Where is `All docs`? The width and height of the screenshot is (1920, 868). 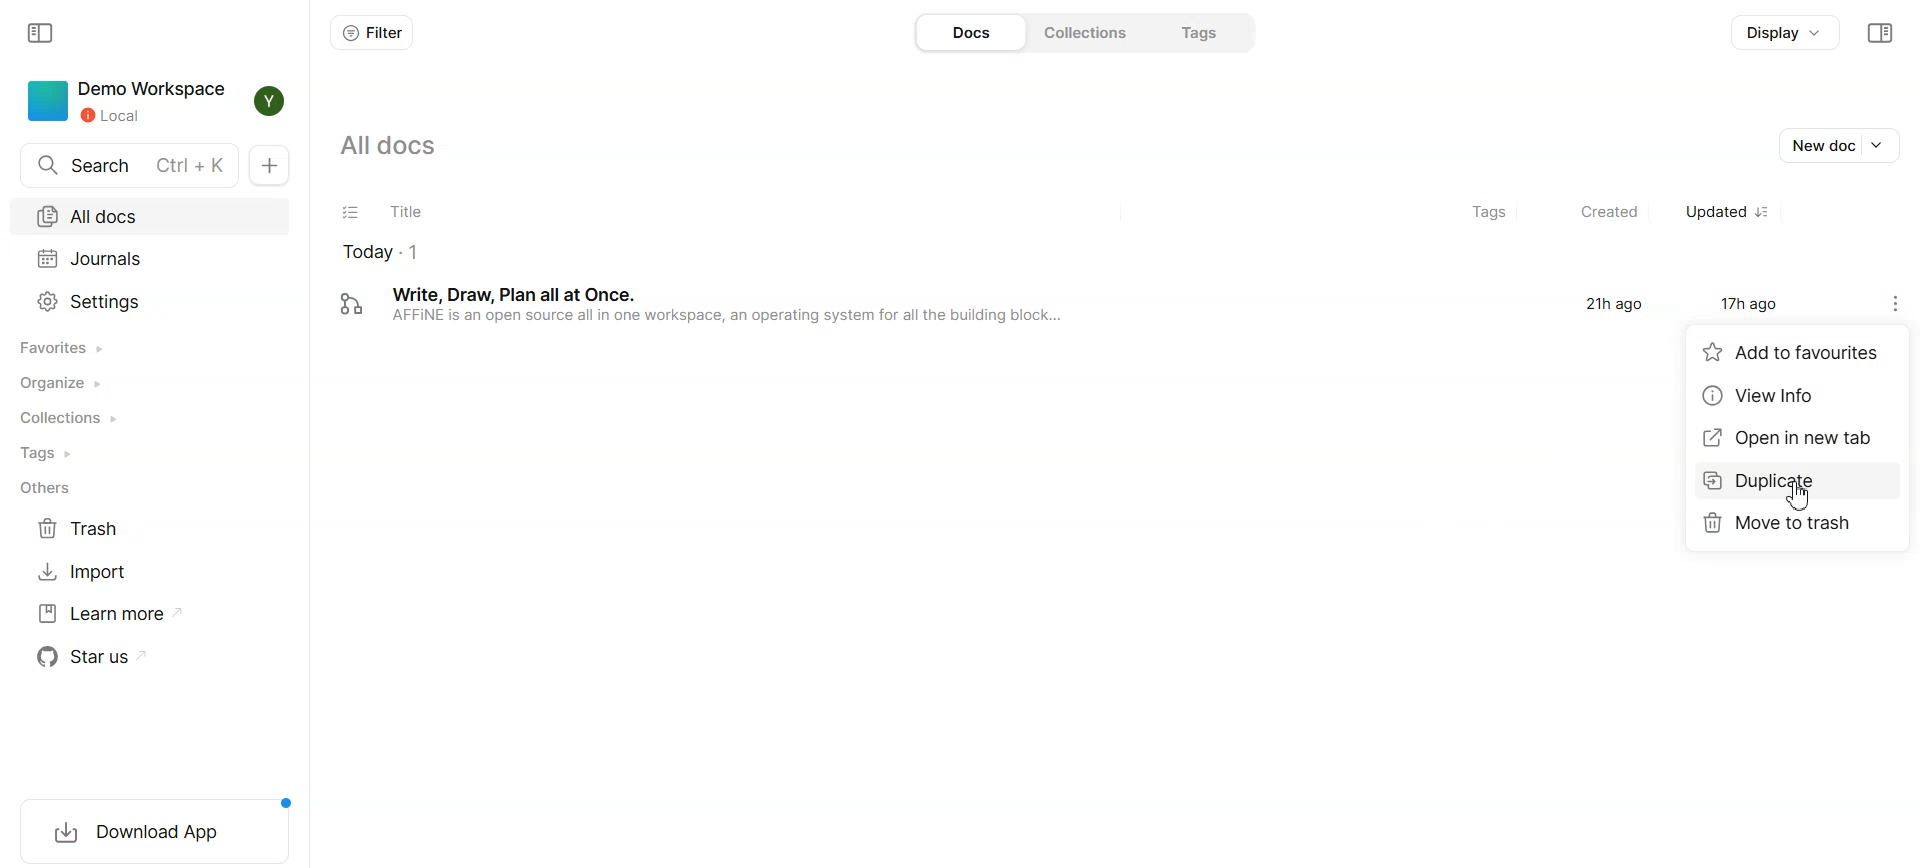 All docs is located at coordinates (149, 218).